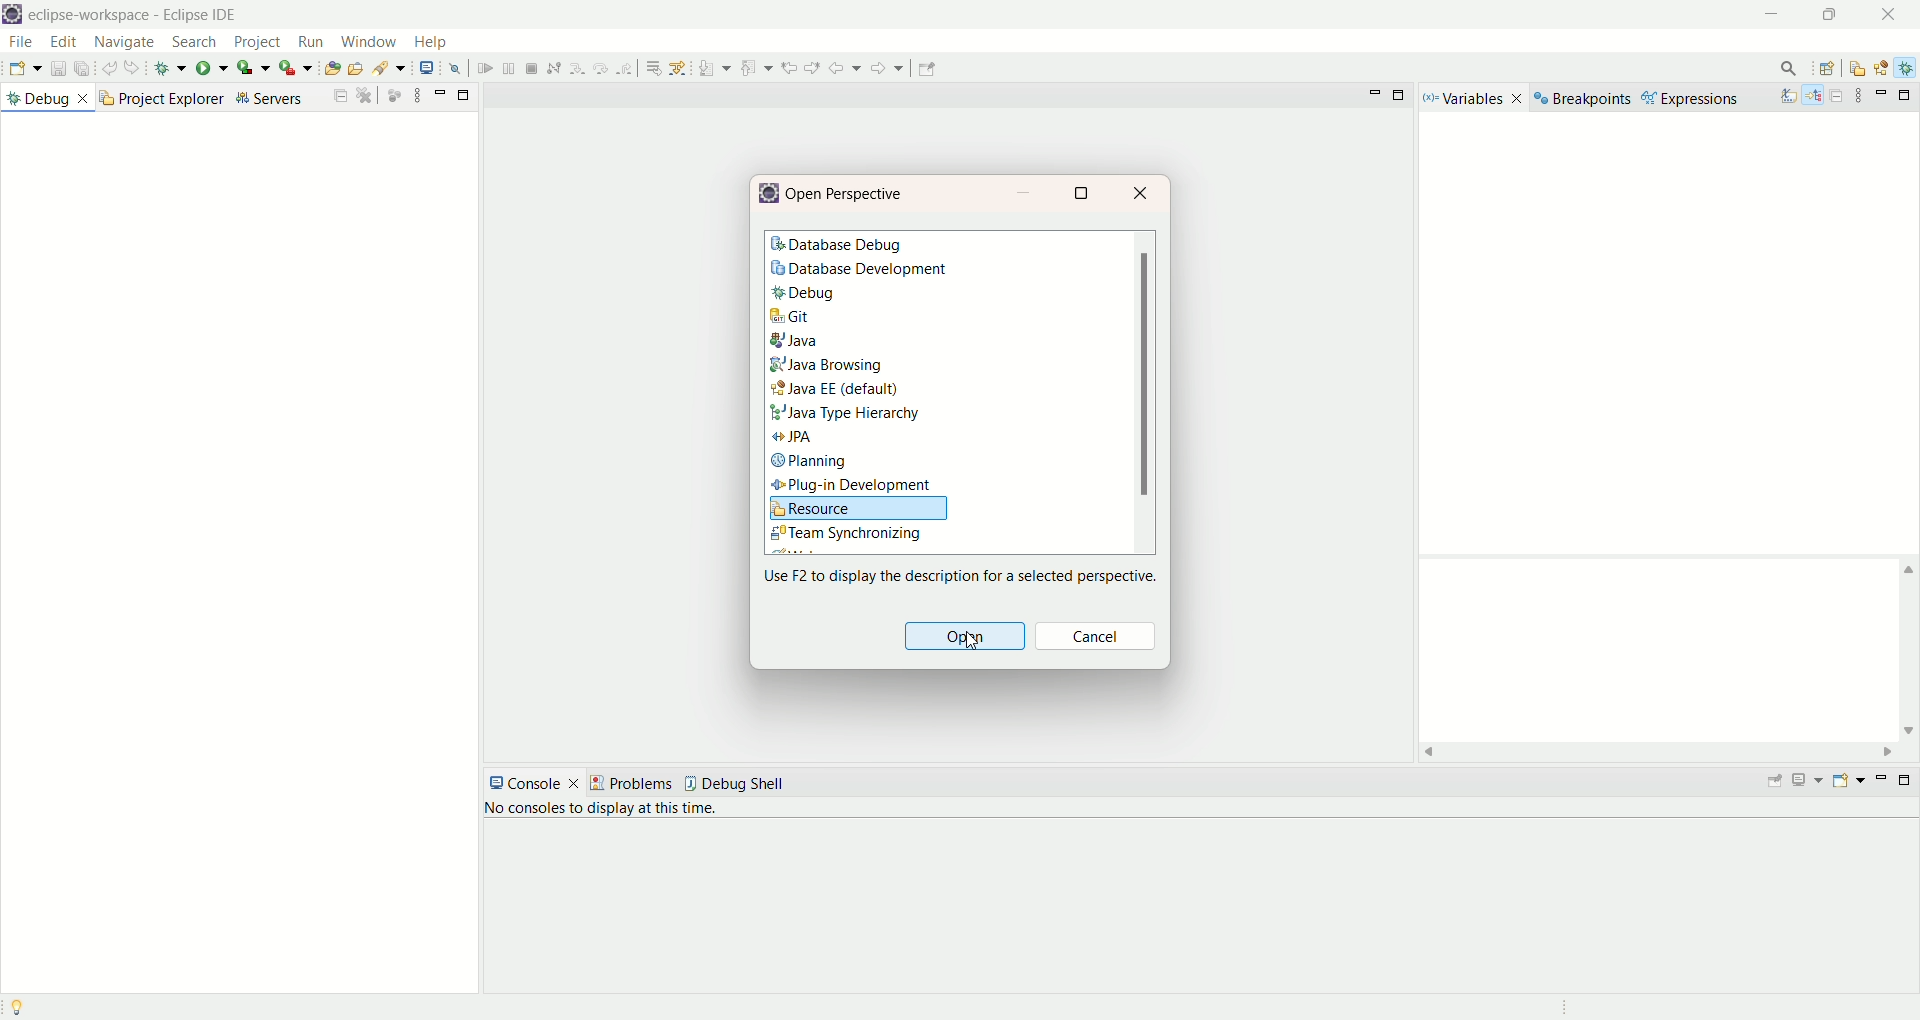 The image size is (1920, 1020). Describe the element at coordinates (790, 316) in the screenshot. I see `git` at that location.